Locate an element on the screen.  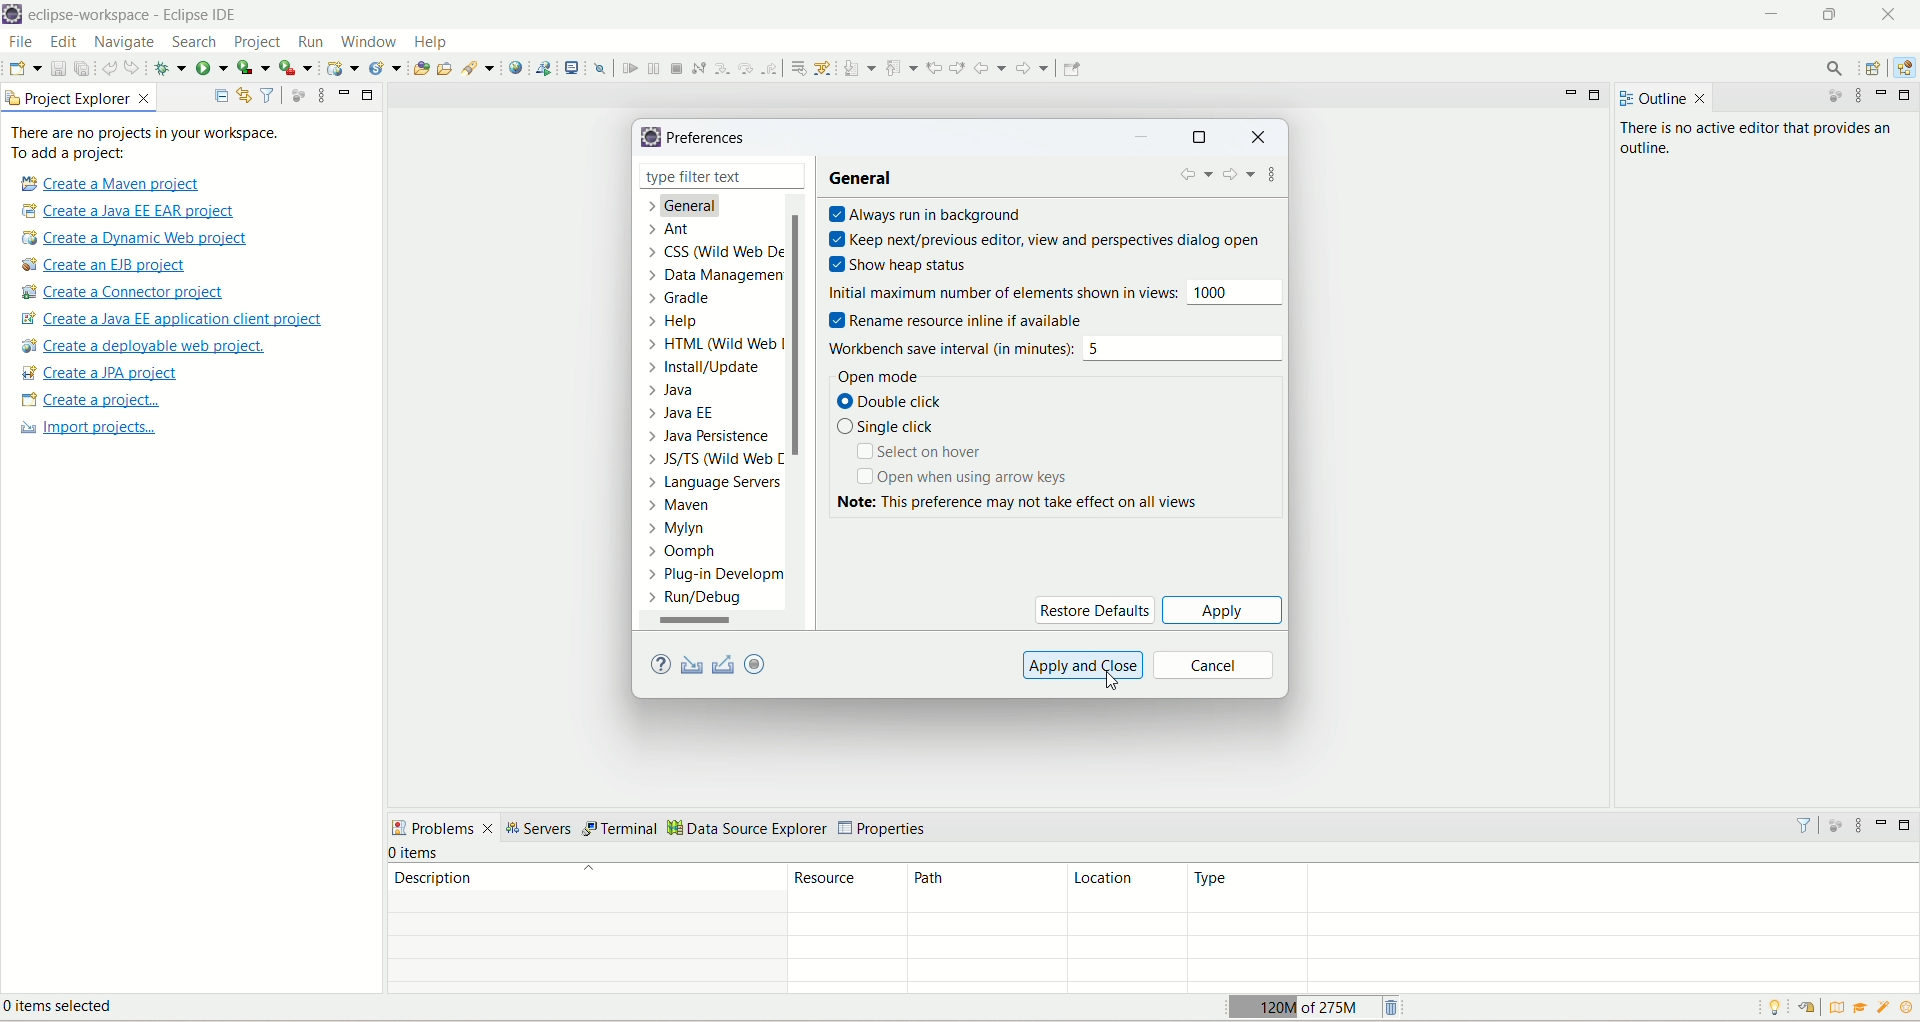
create a EJB project is located at coordinates (117, 265).